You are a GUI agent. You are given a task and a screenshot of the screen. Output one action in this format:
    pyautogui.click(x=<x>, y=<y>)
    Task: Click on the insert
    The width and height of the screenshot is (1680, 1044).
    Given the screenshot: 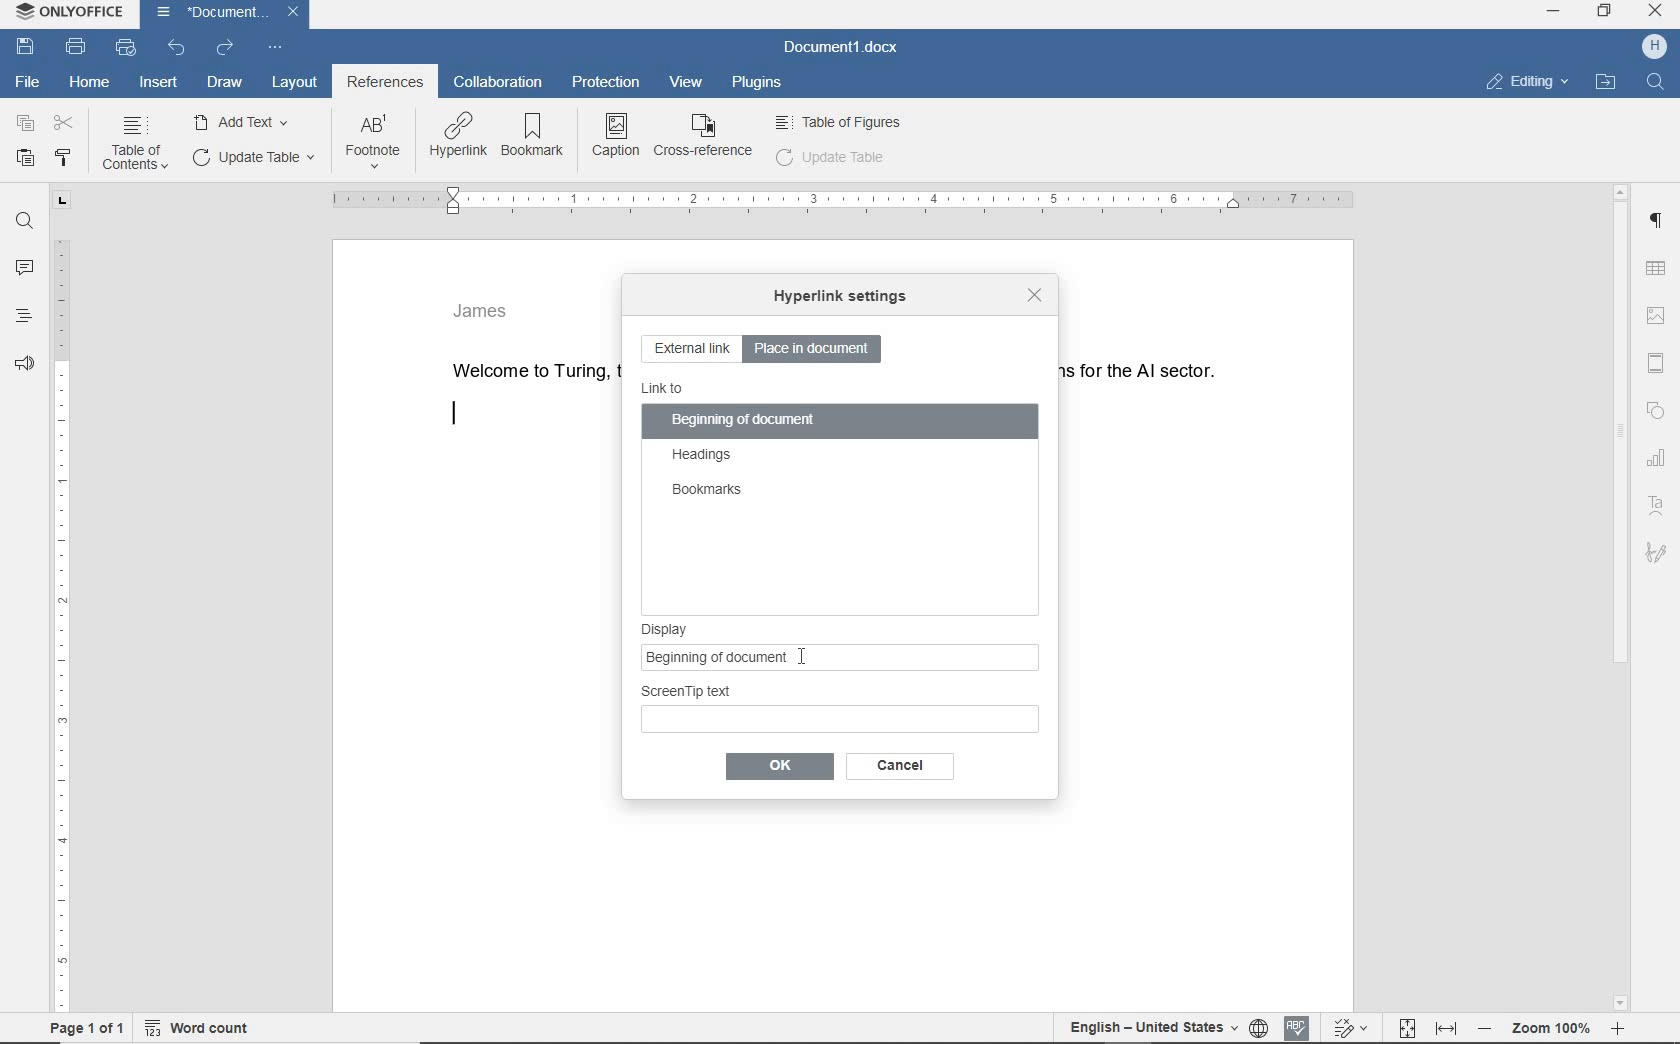 What is the action you would take?
    pyautogui.click(x=159, y=84)
    